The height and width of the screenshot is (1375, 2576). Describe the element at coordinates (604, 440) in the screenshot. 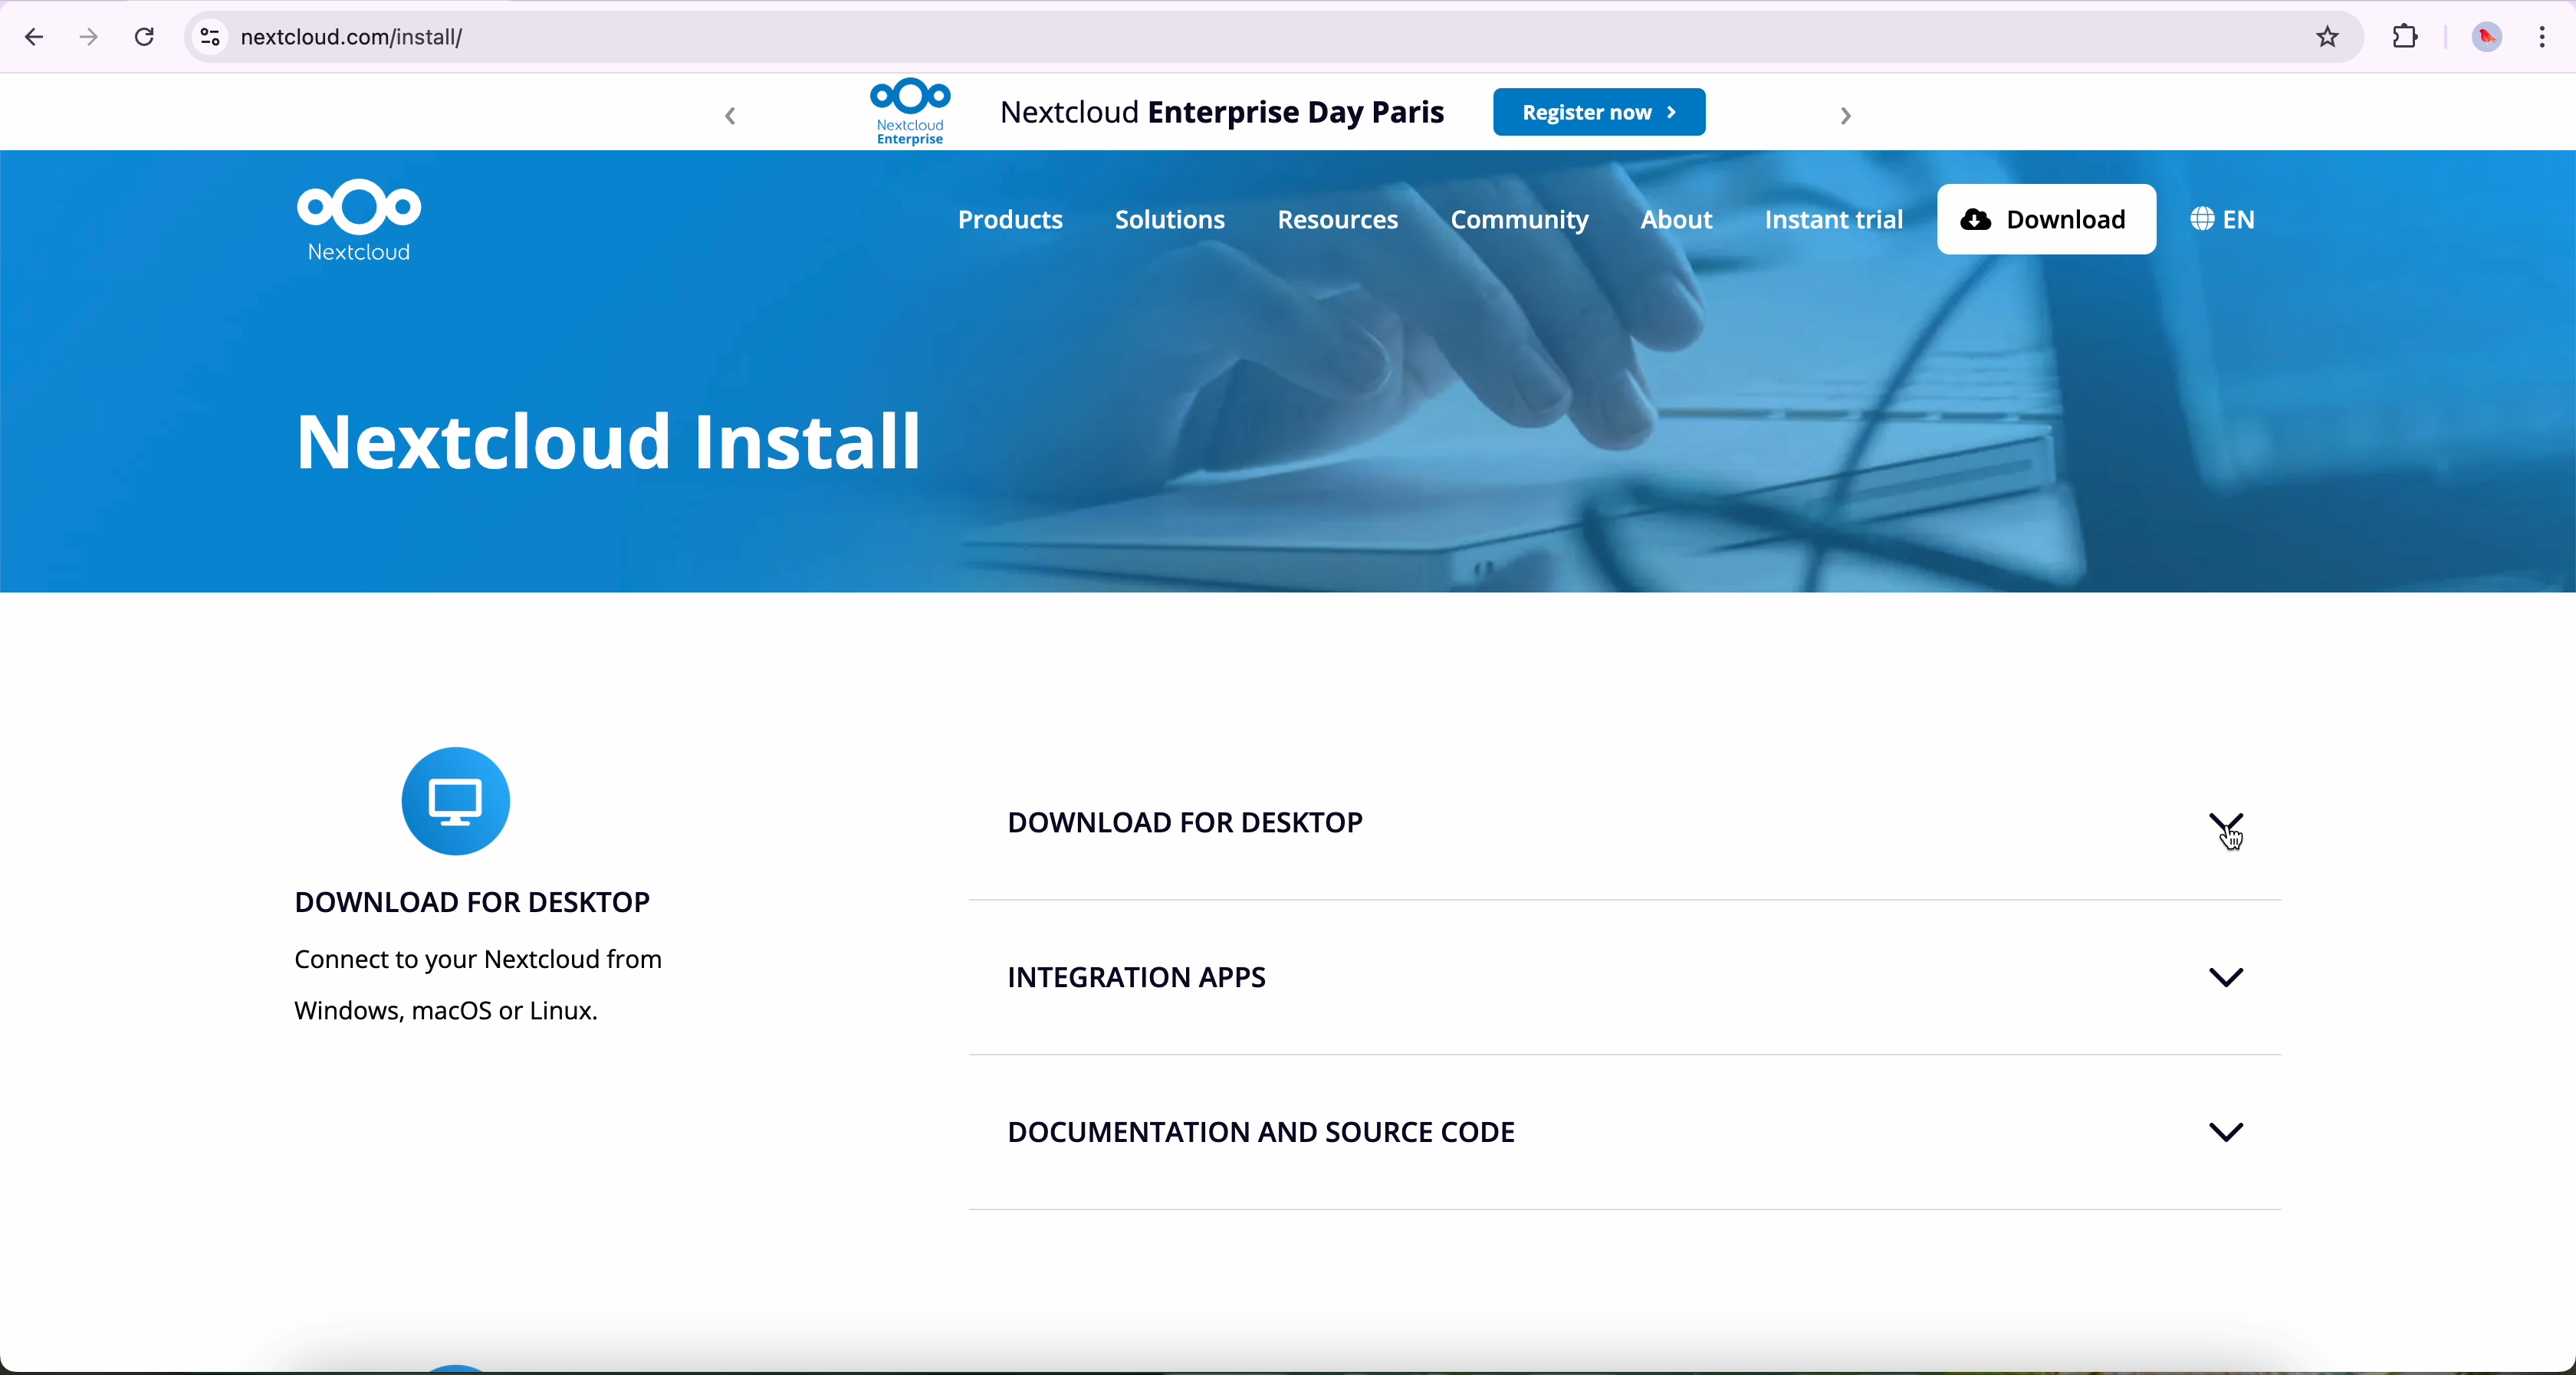

I see `Nextcloud install` at that location.